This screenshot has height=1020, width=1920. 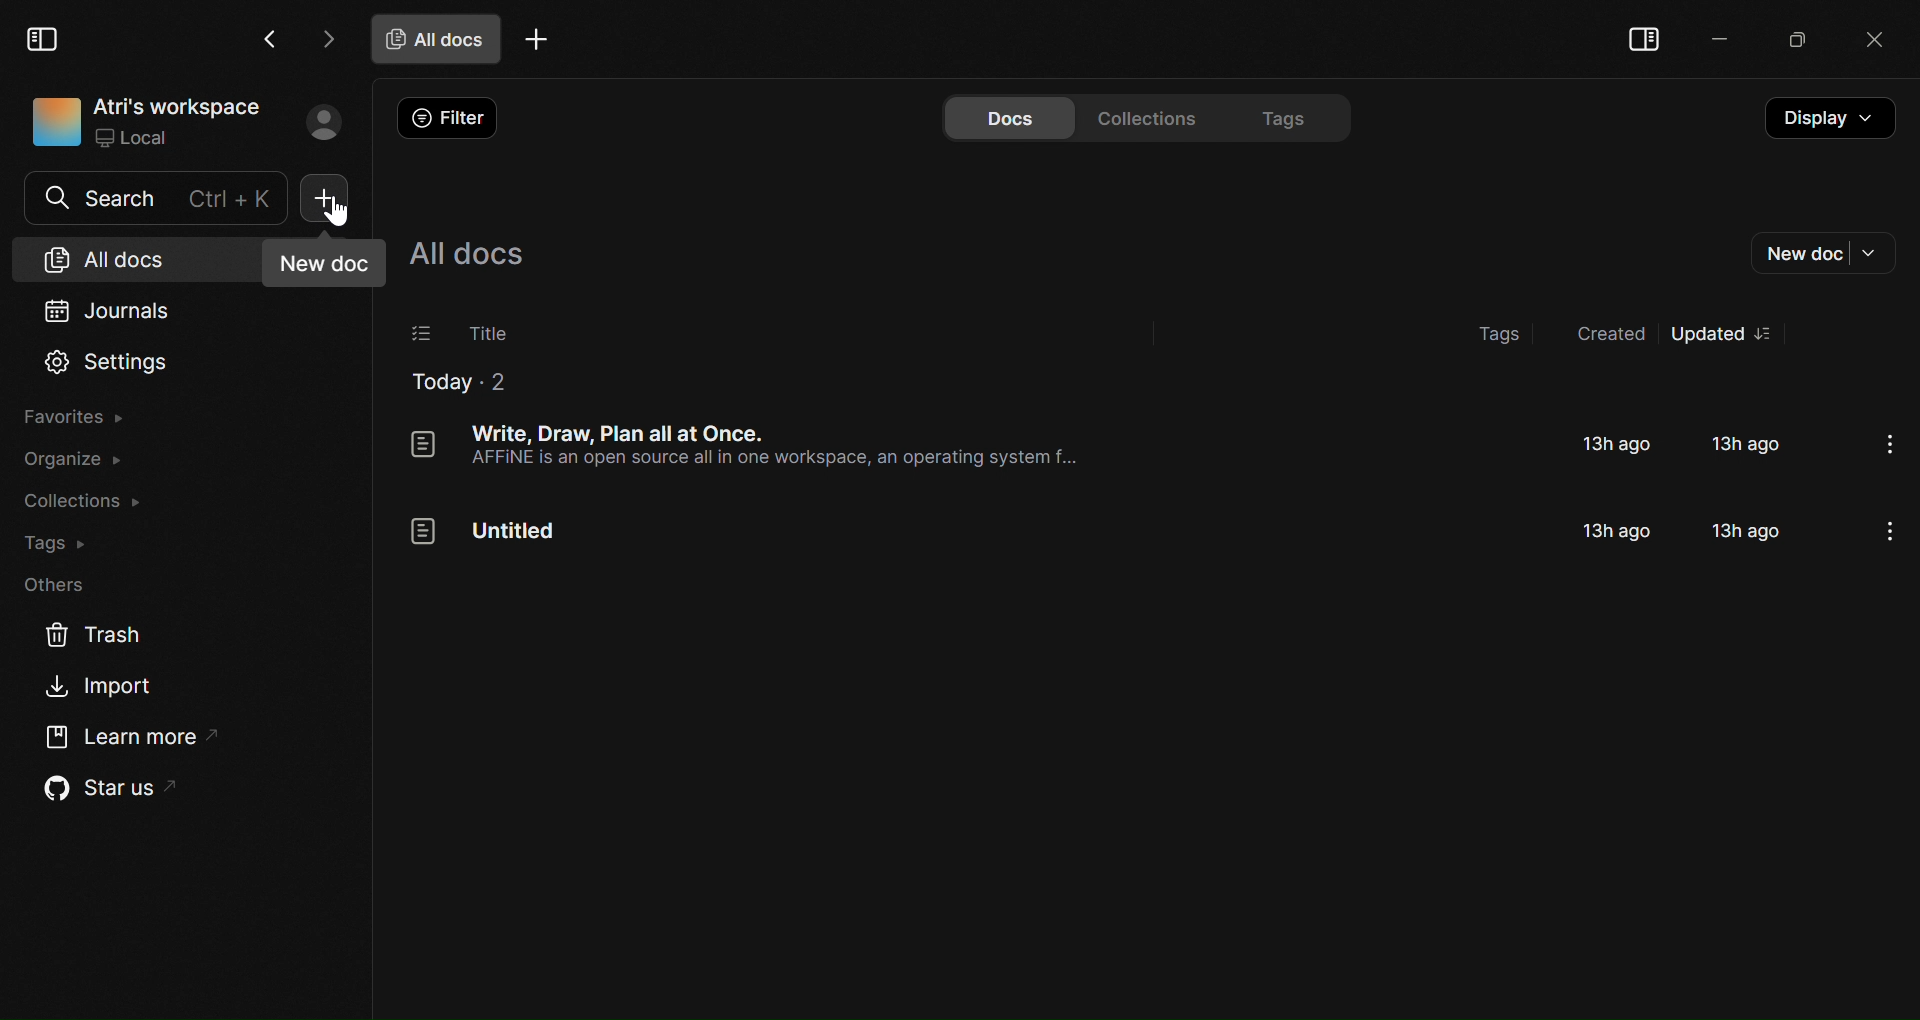 What do you see at coordinates (423, 444) in the screenshot?
I see `icon` at bounding box center [423, 444].